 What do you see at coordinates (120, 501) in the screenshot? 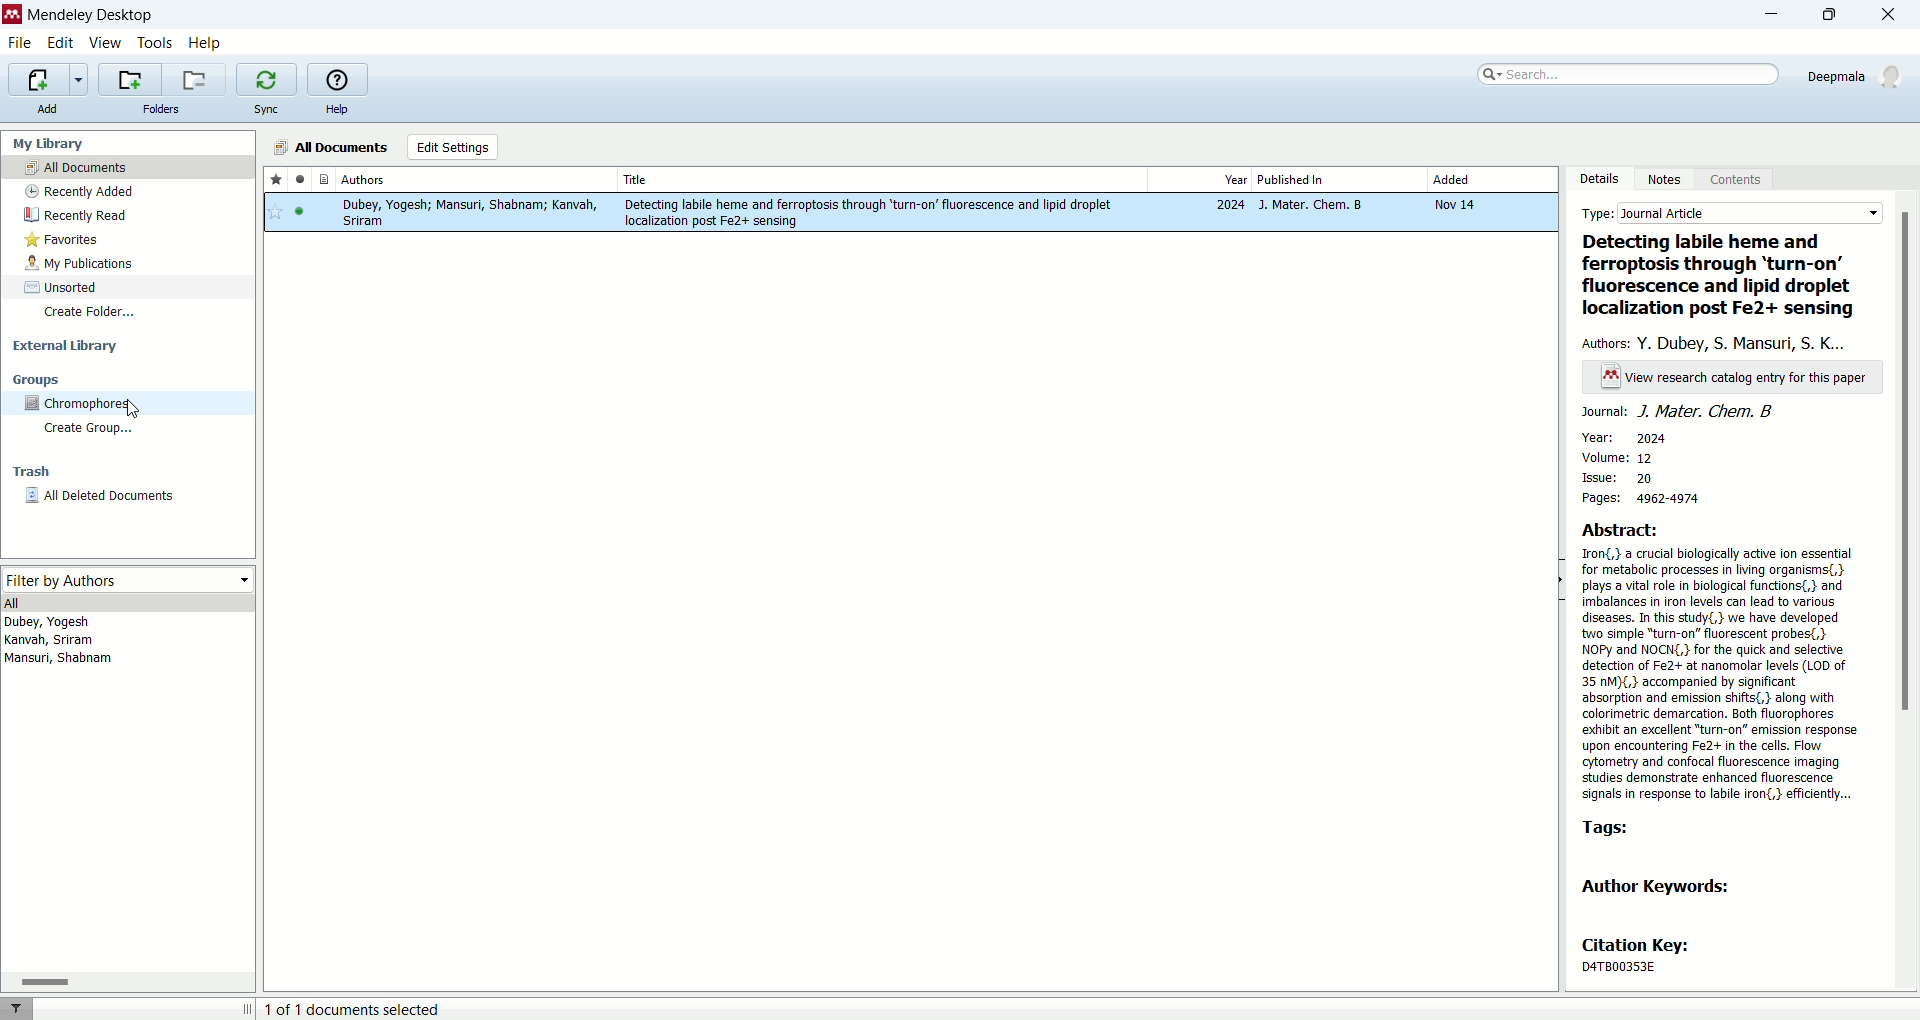
I see `all deleted documents` at bounding box center [120, 501].